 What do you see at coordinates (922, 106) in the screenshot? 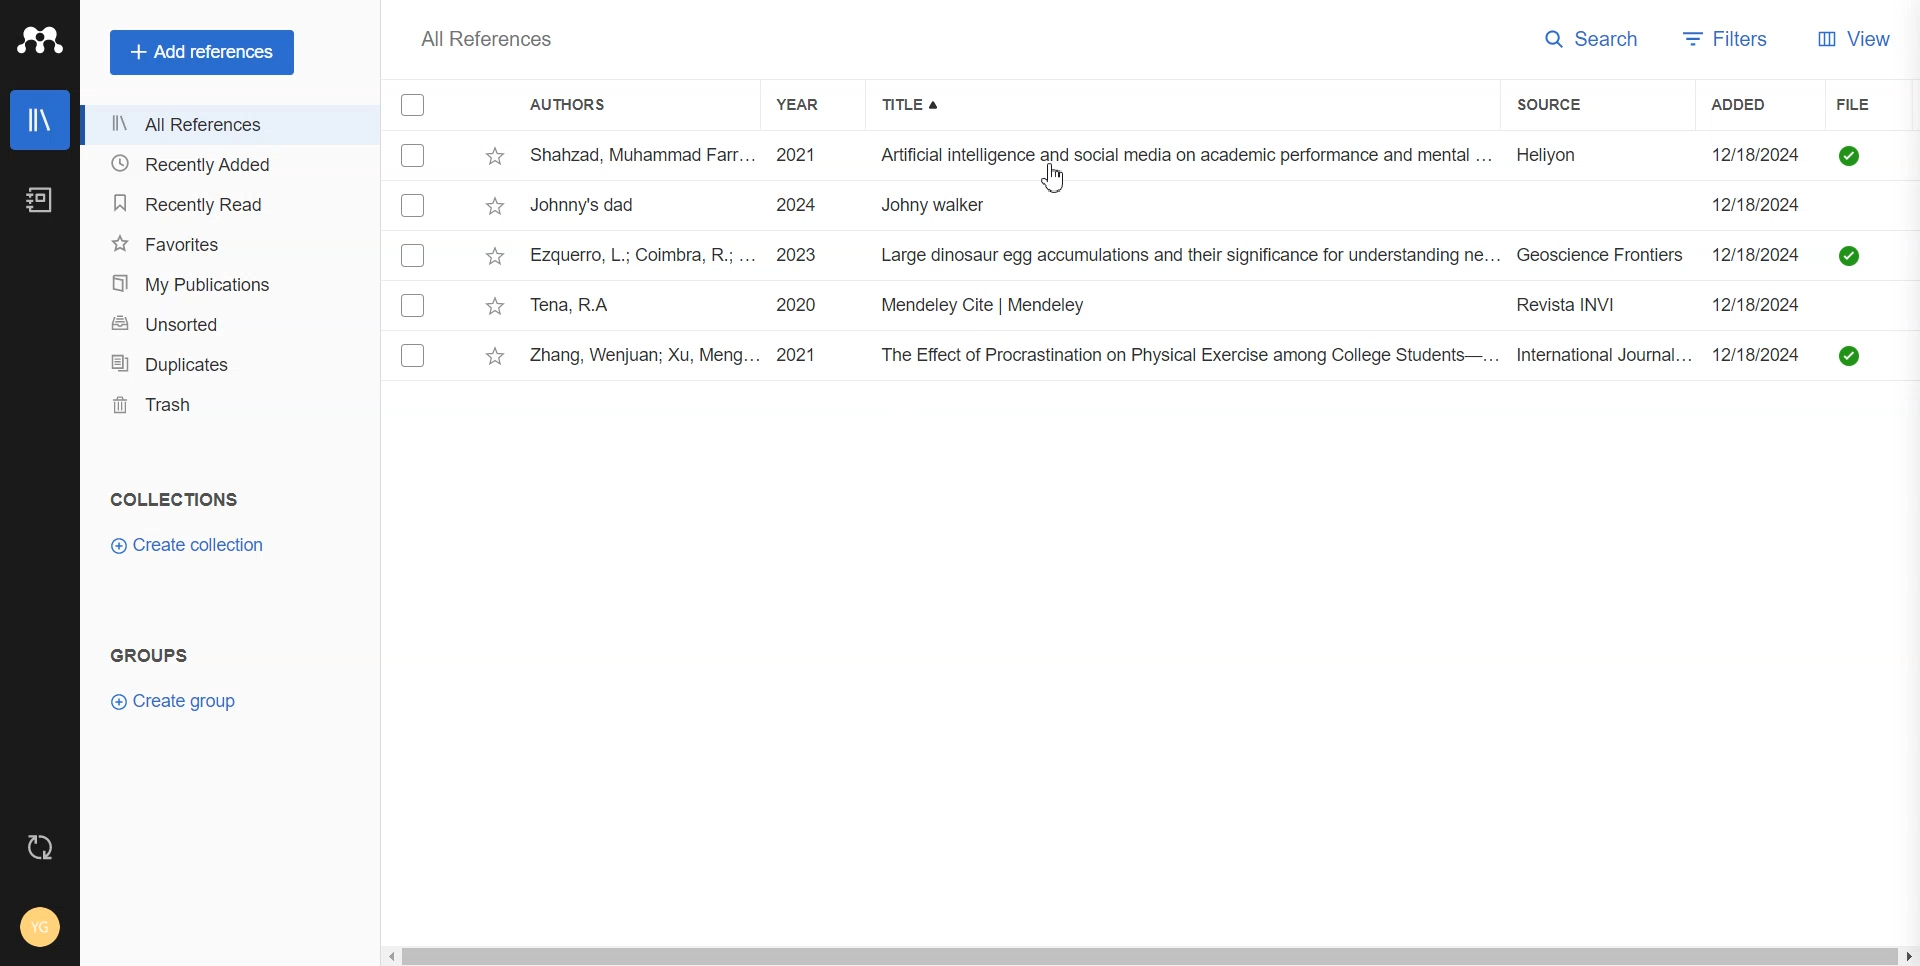
I see `Title` at bounding box center [922, 106].